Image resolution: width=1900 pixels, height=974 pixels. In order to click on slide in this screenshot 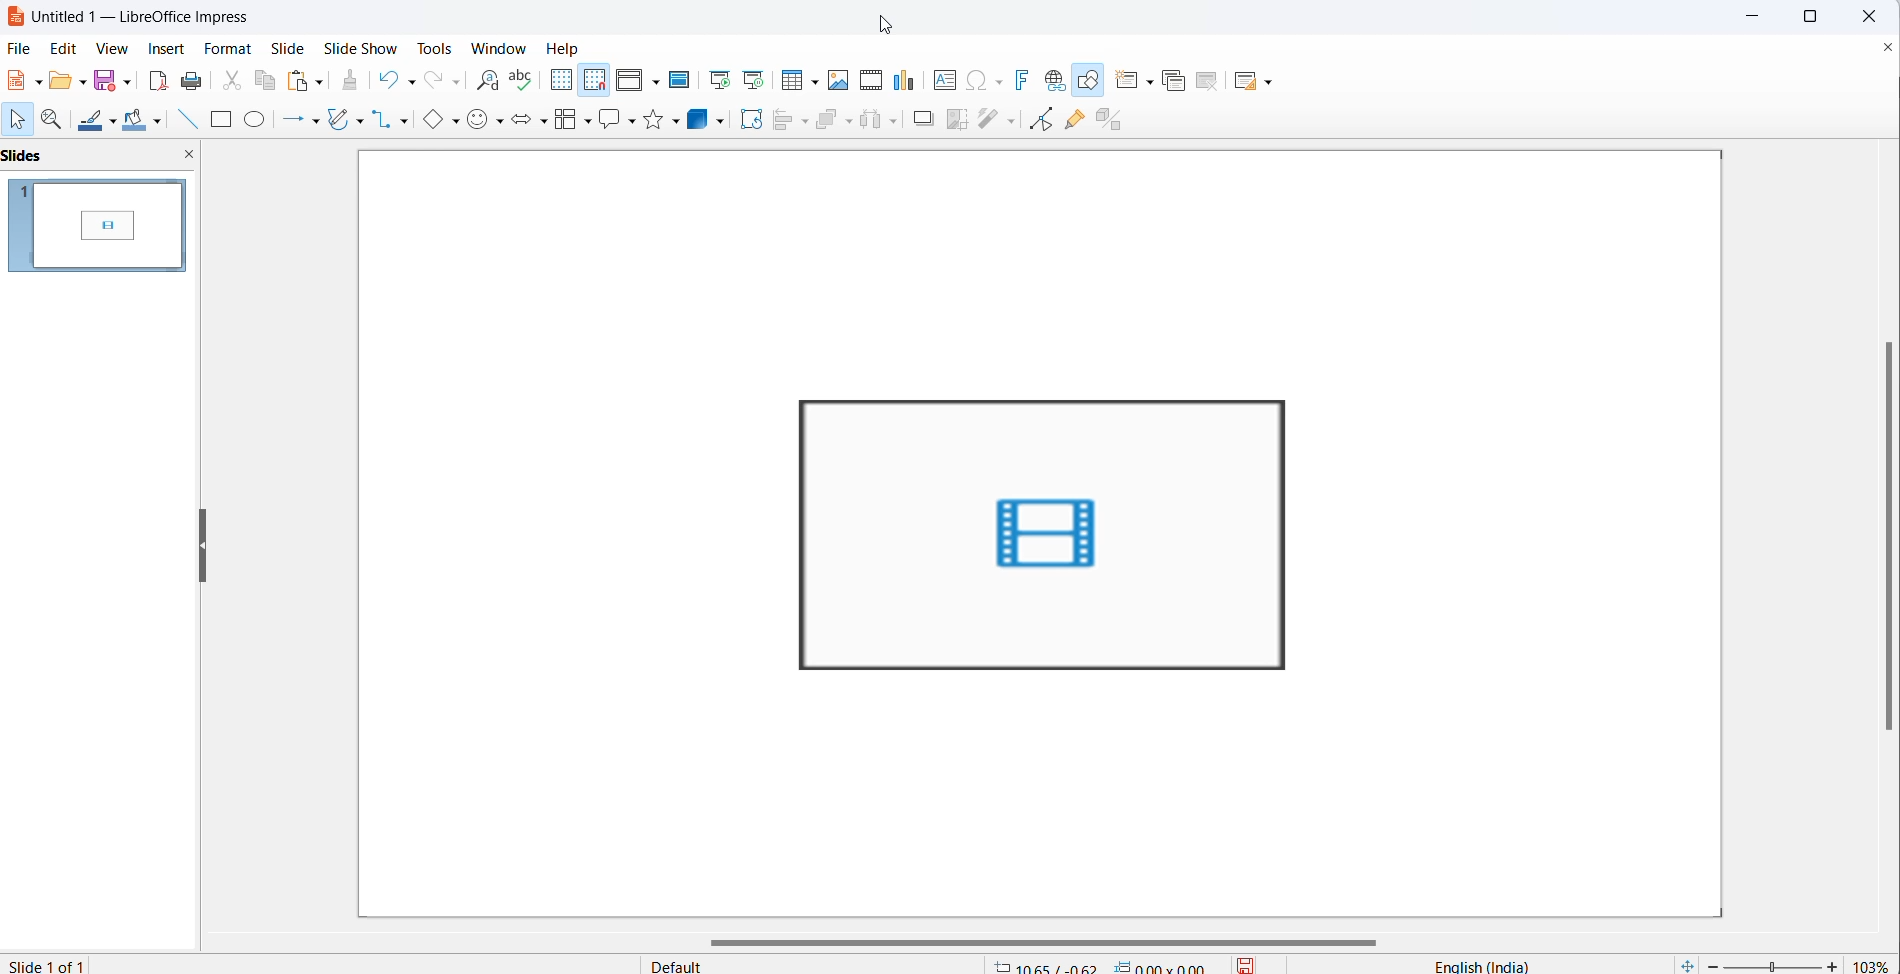, I will do `click(294, 49)`.